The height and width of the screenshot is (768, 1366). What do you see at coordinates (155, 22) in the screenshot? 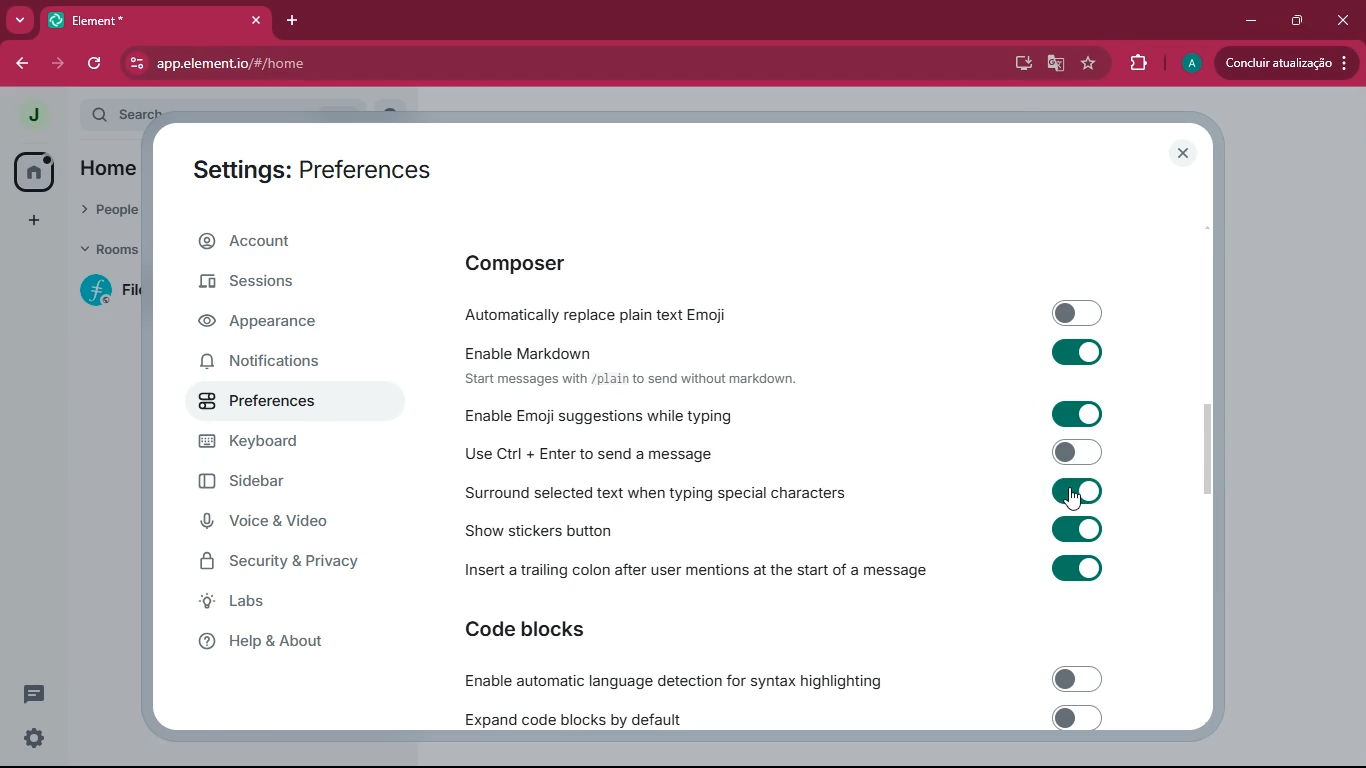
I see `element` at bounding box center [155, 22].